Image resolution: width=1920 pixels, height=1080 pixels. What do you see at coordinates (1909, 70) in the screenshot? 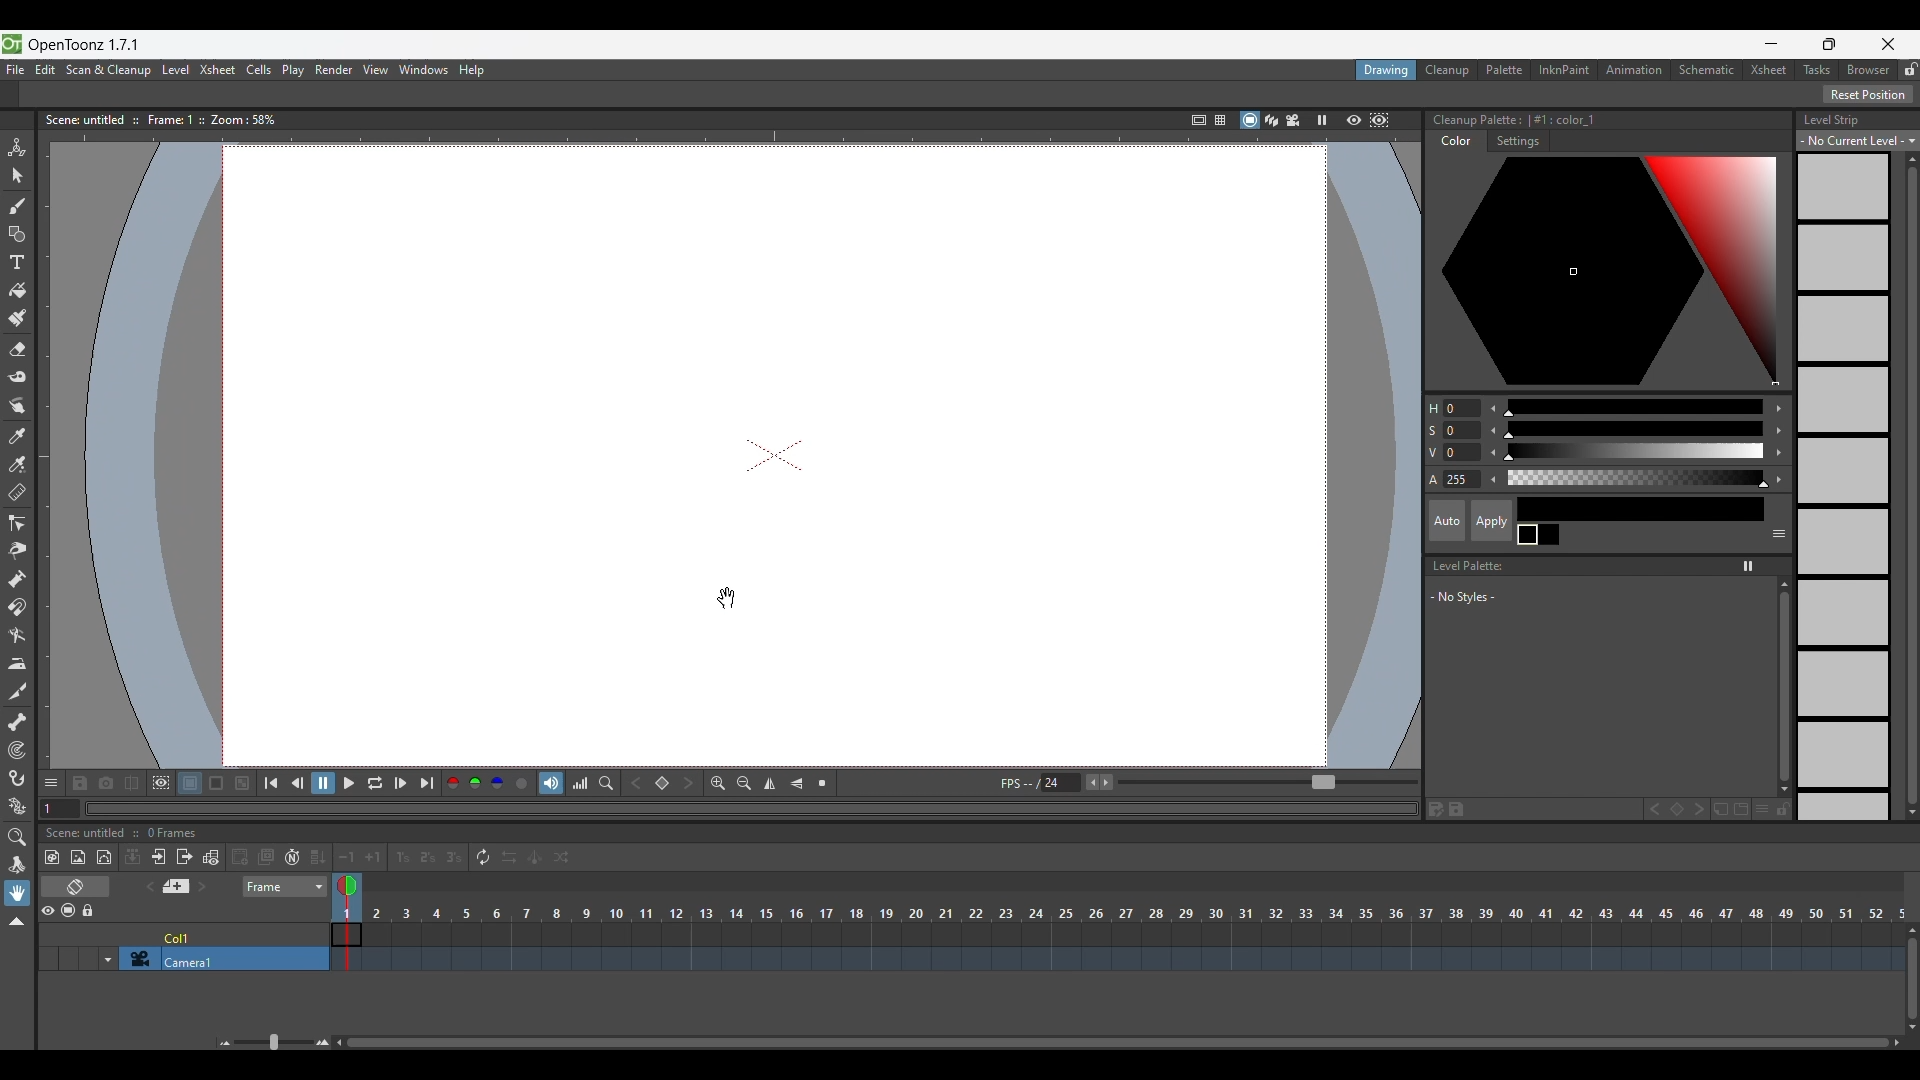
I see `Lock rooms tab` at bounding box center [1909, 70].